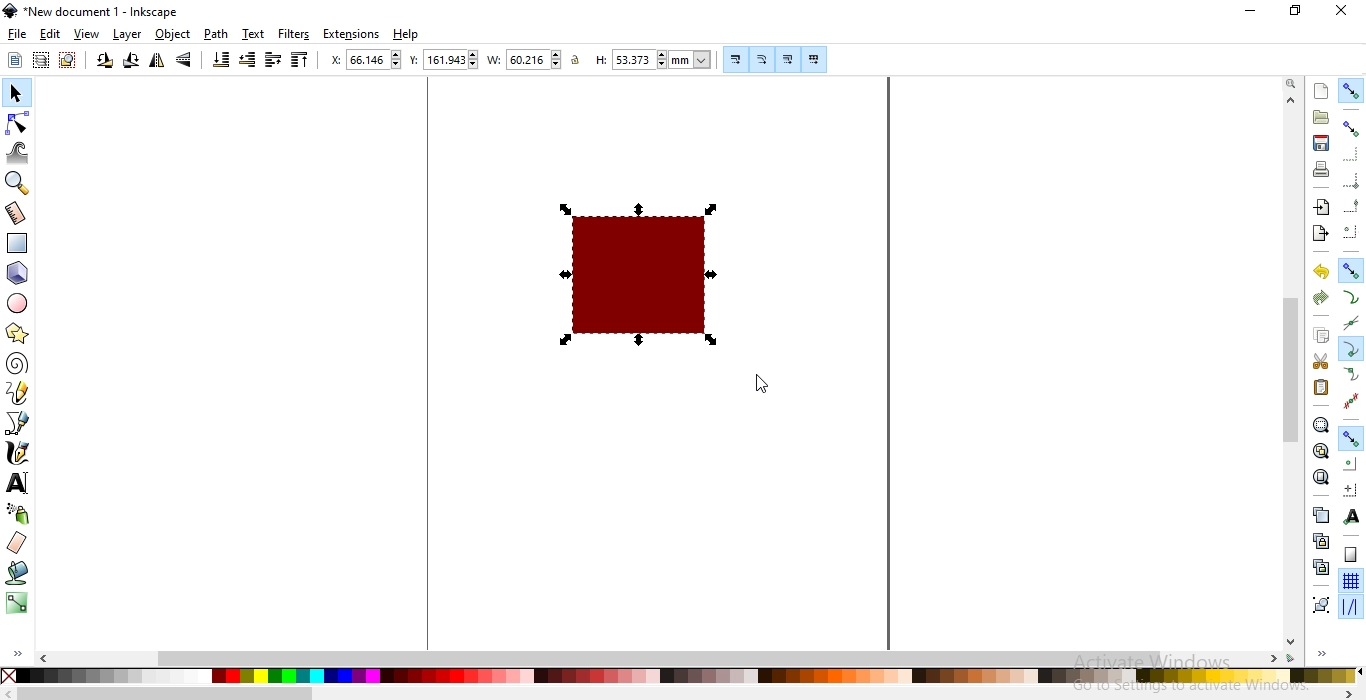  What do you see at coordinates (17, 393) in the screenshot?
I see `draw freehand lines` at bounding box center [17, 393].